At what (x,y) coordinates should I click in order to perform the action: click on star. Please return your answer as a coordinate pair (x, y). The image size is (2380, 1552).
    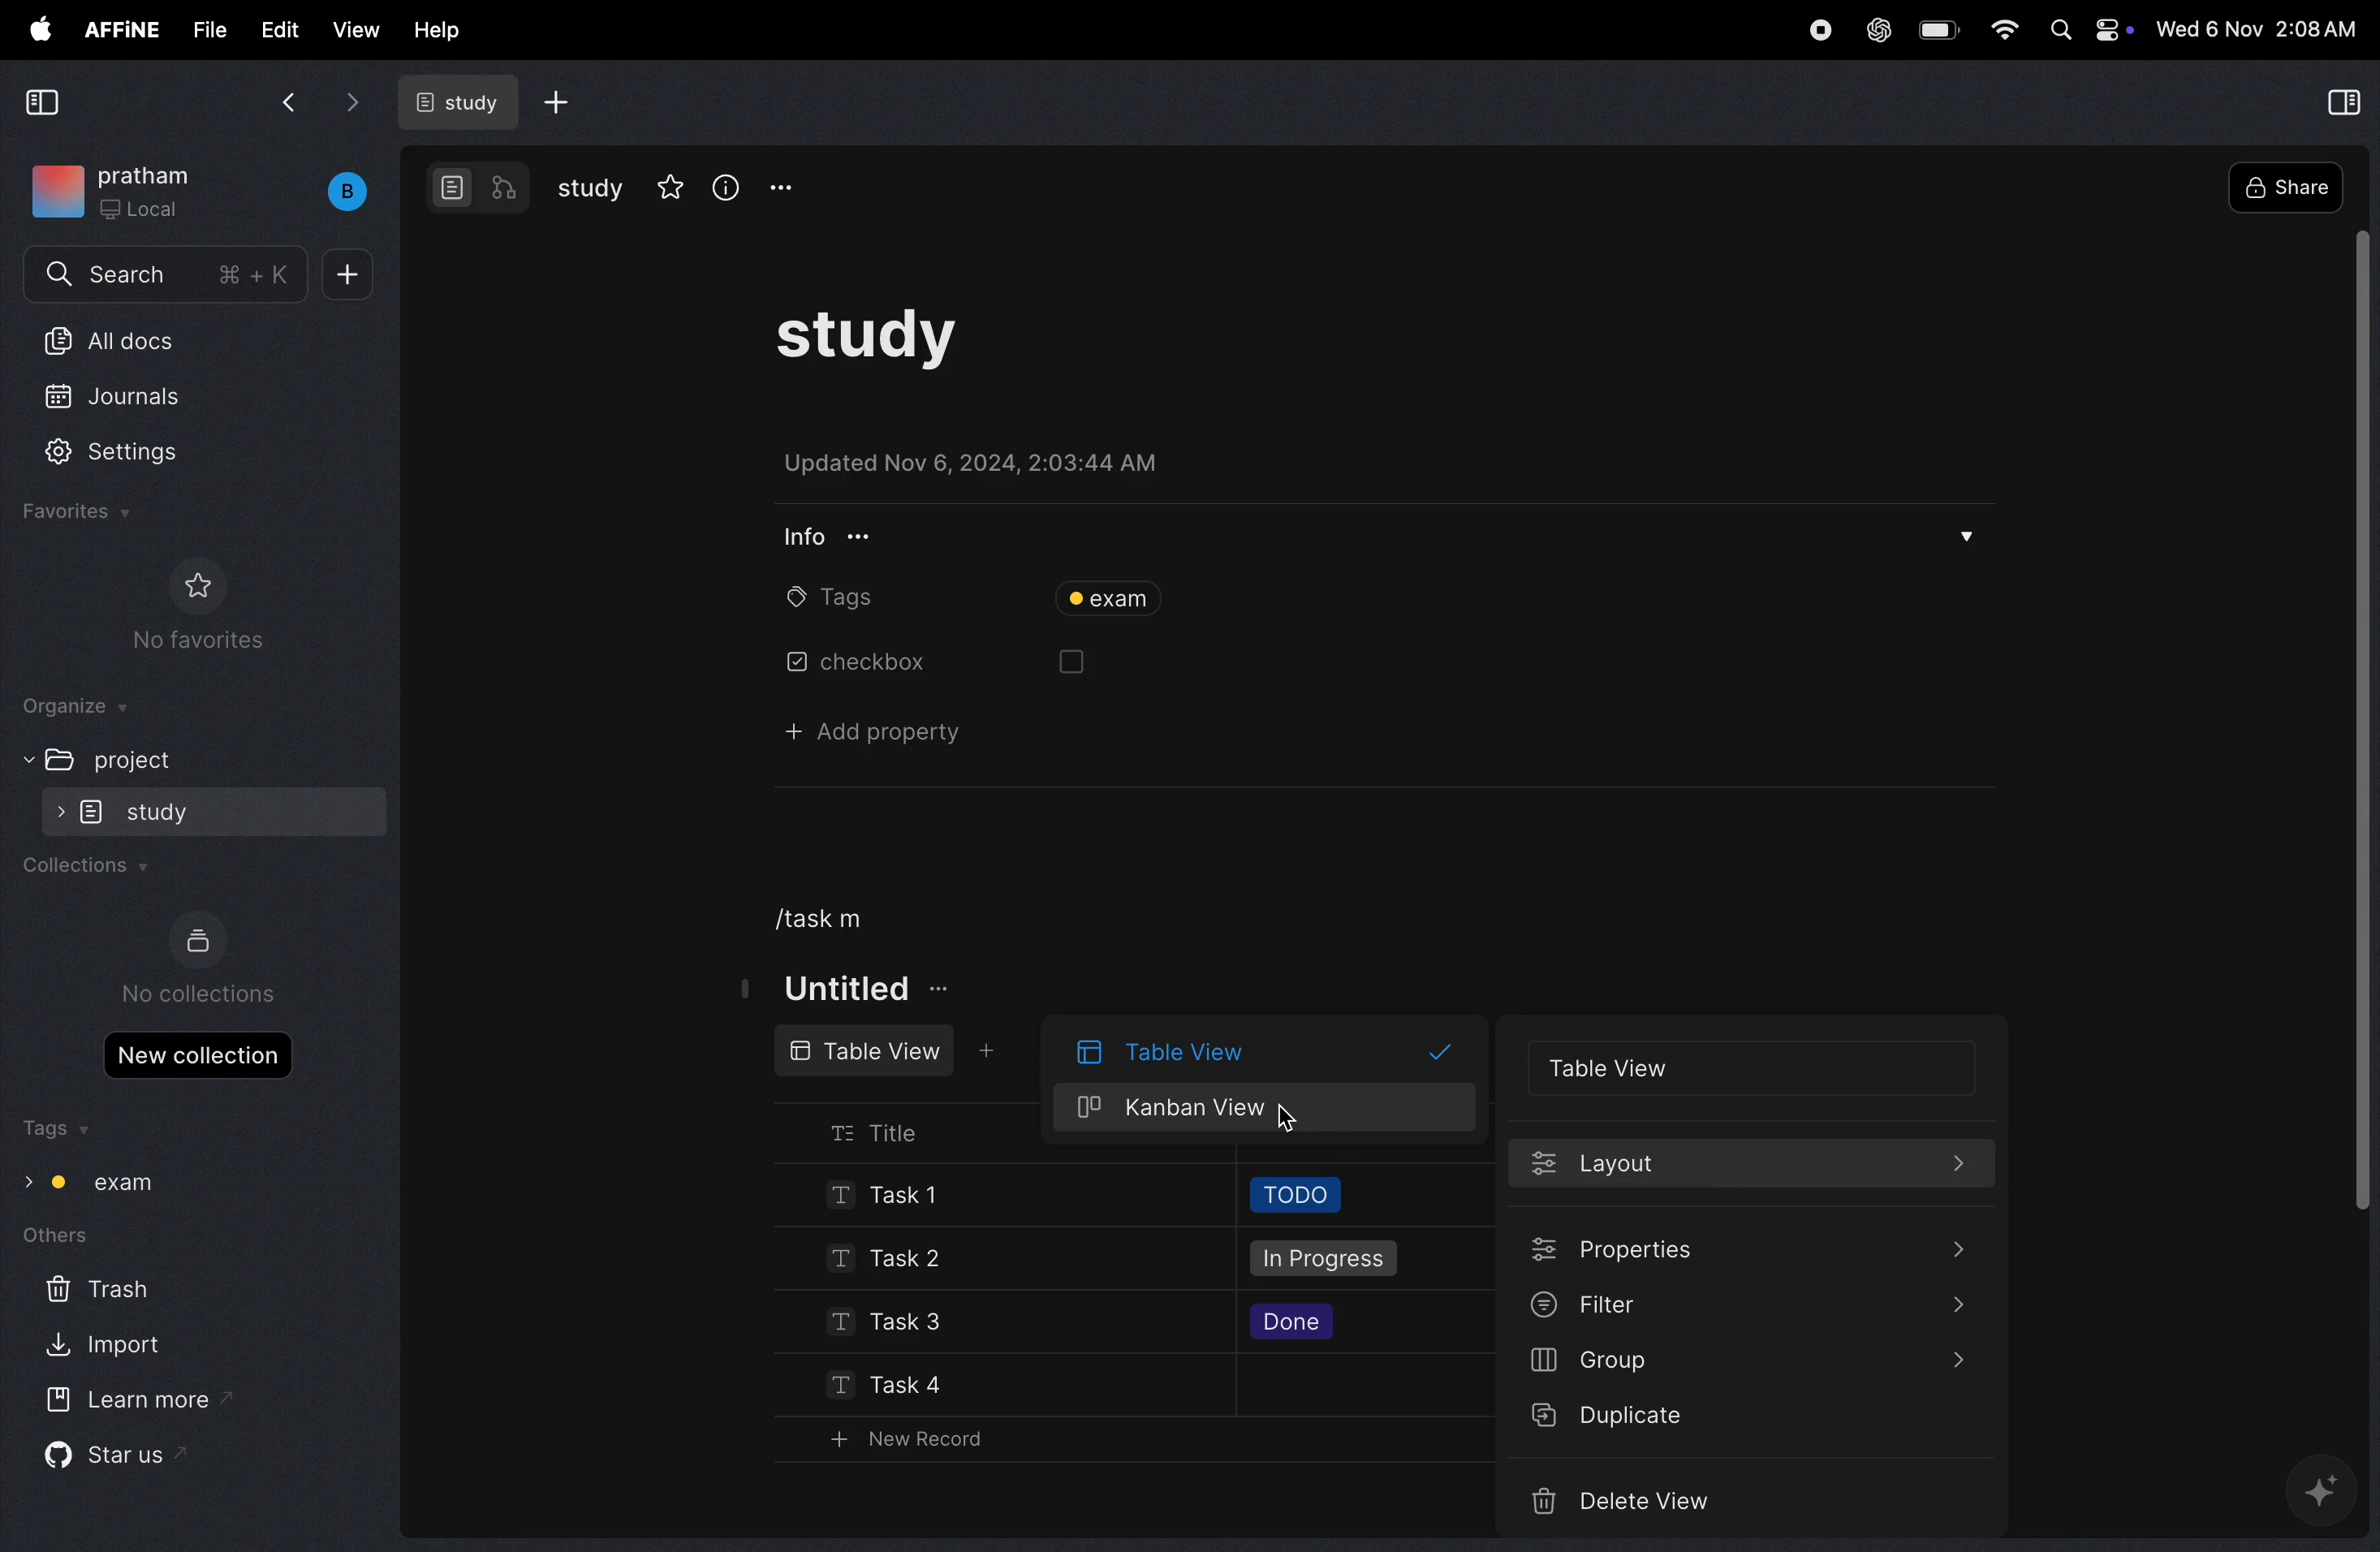
    Looking at the image, I should click on (665, 187).